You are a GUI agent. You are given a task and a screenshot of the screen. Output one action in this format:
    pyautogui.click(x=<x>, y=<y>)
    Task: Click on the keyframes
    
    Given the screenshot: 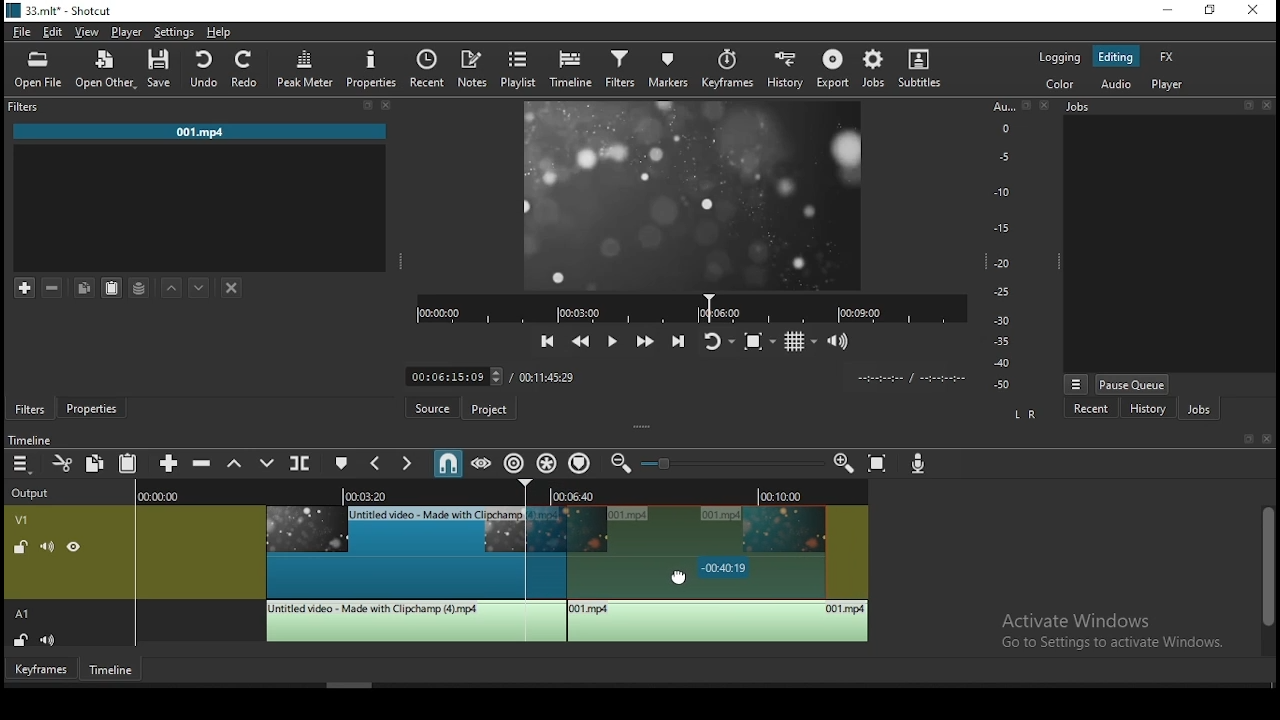 What is the action you would take?
    pyautogui.click(x=727, y=68)
    